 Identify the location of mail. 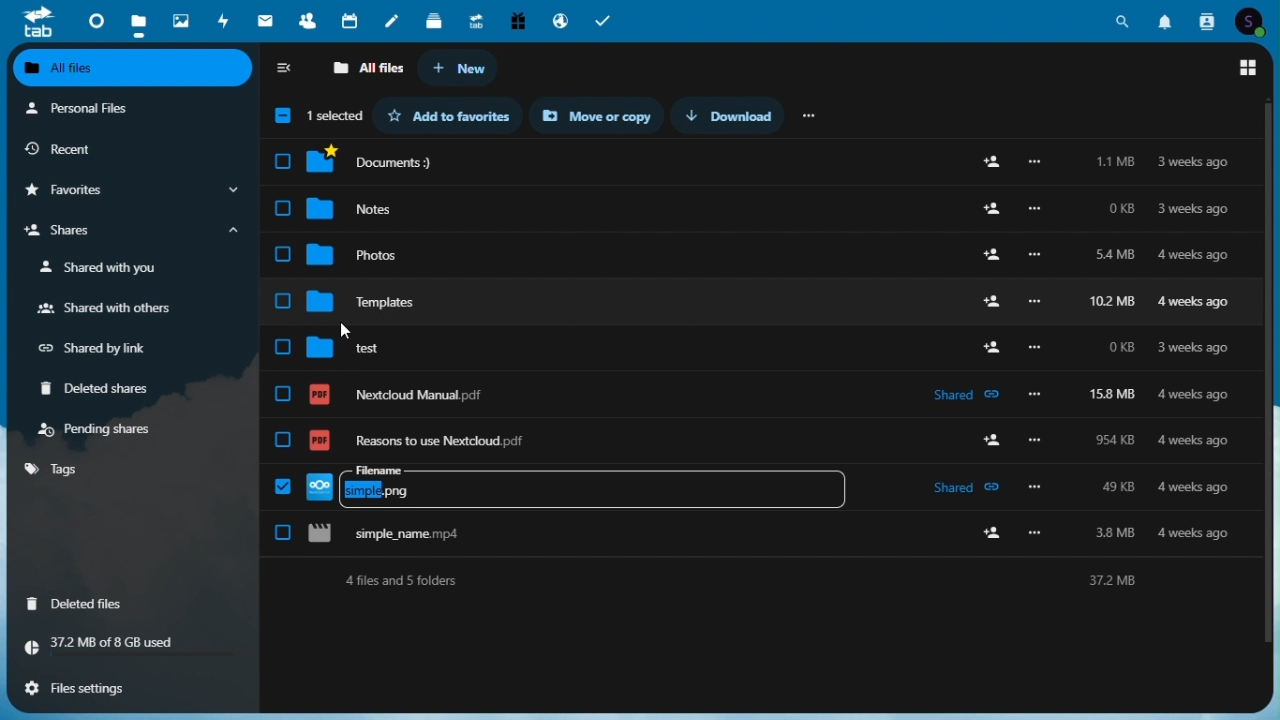
(268, 20).